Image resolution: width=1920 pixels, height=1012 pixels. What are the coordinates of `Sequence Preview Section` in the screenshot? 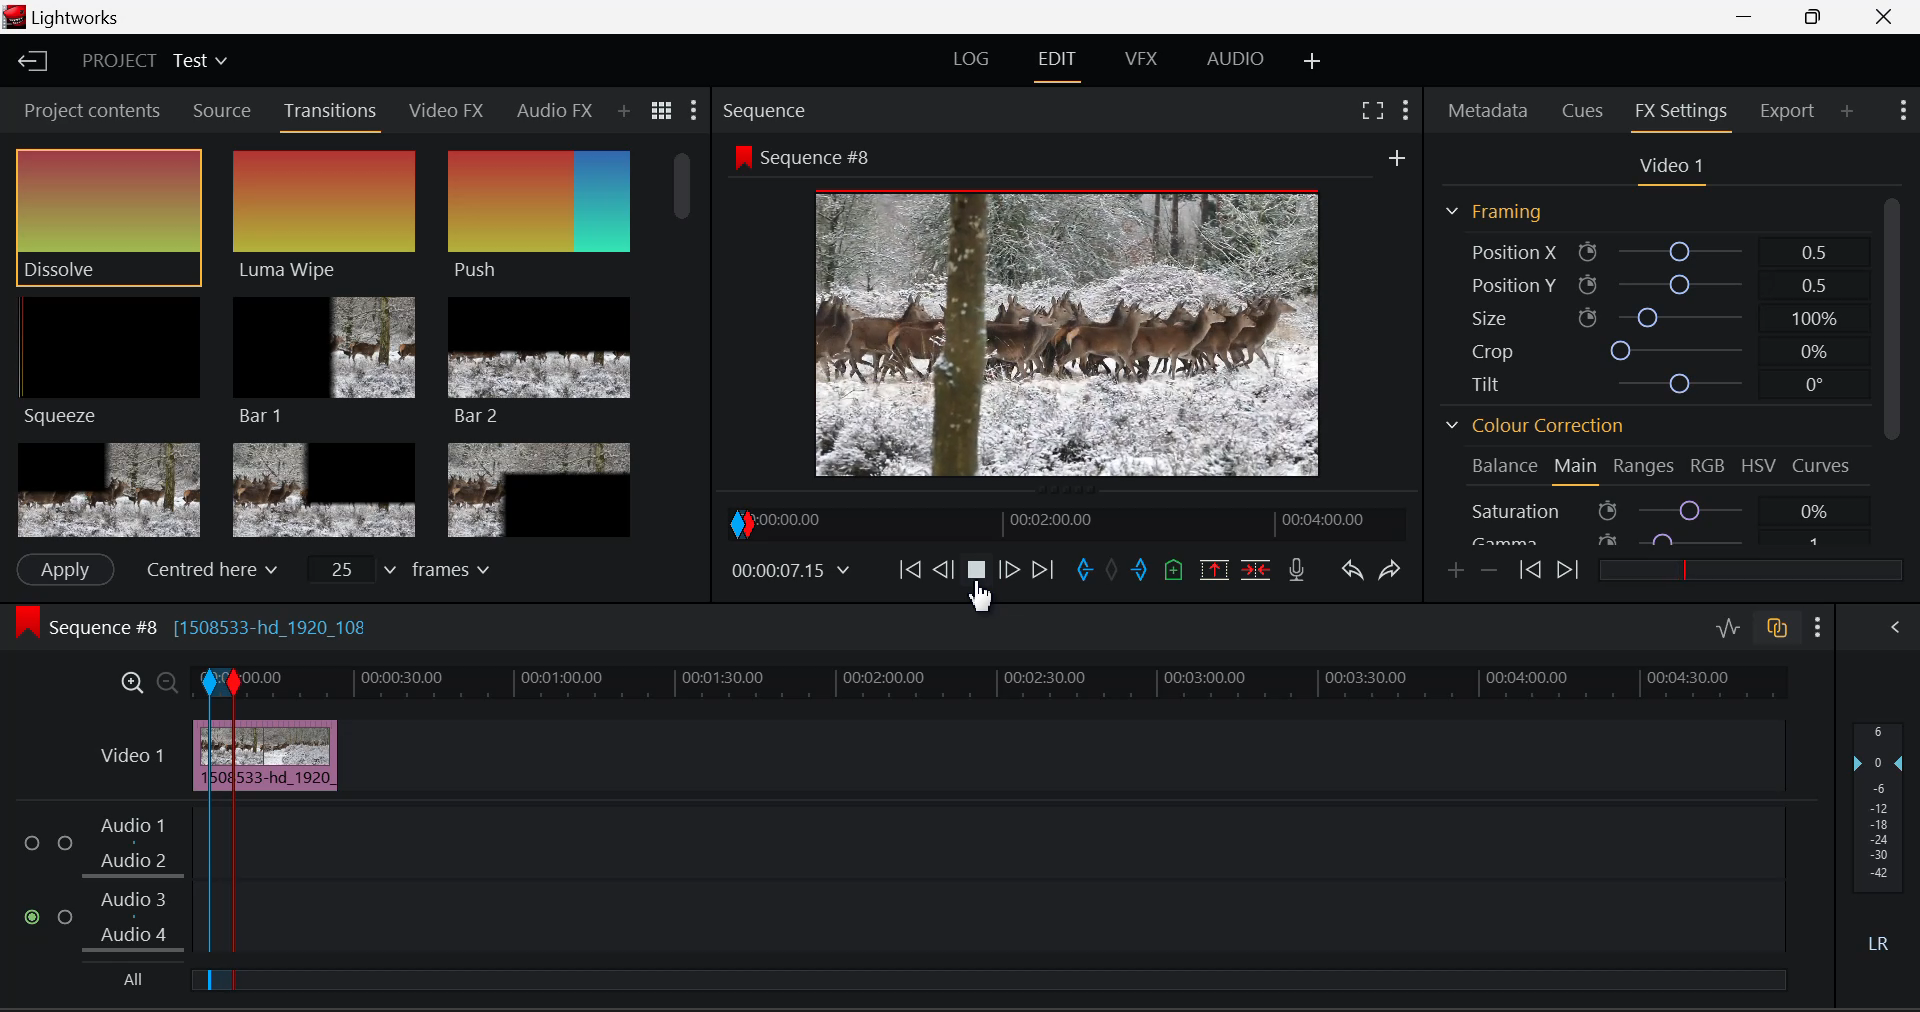 It's located at (768, 111).